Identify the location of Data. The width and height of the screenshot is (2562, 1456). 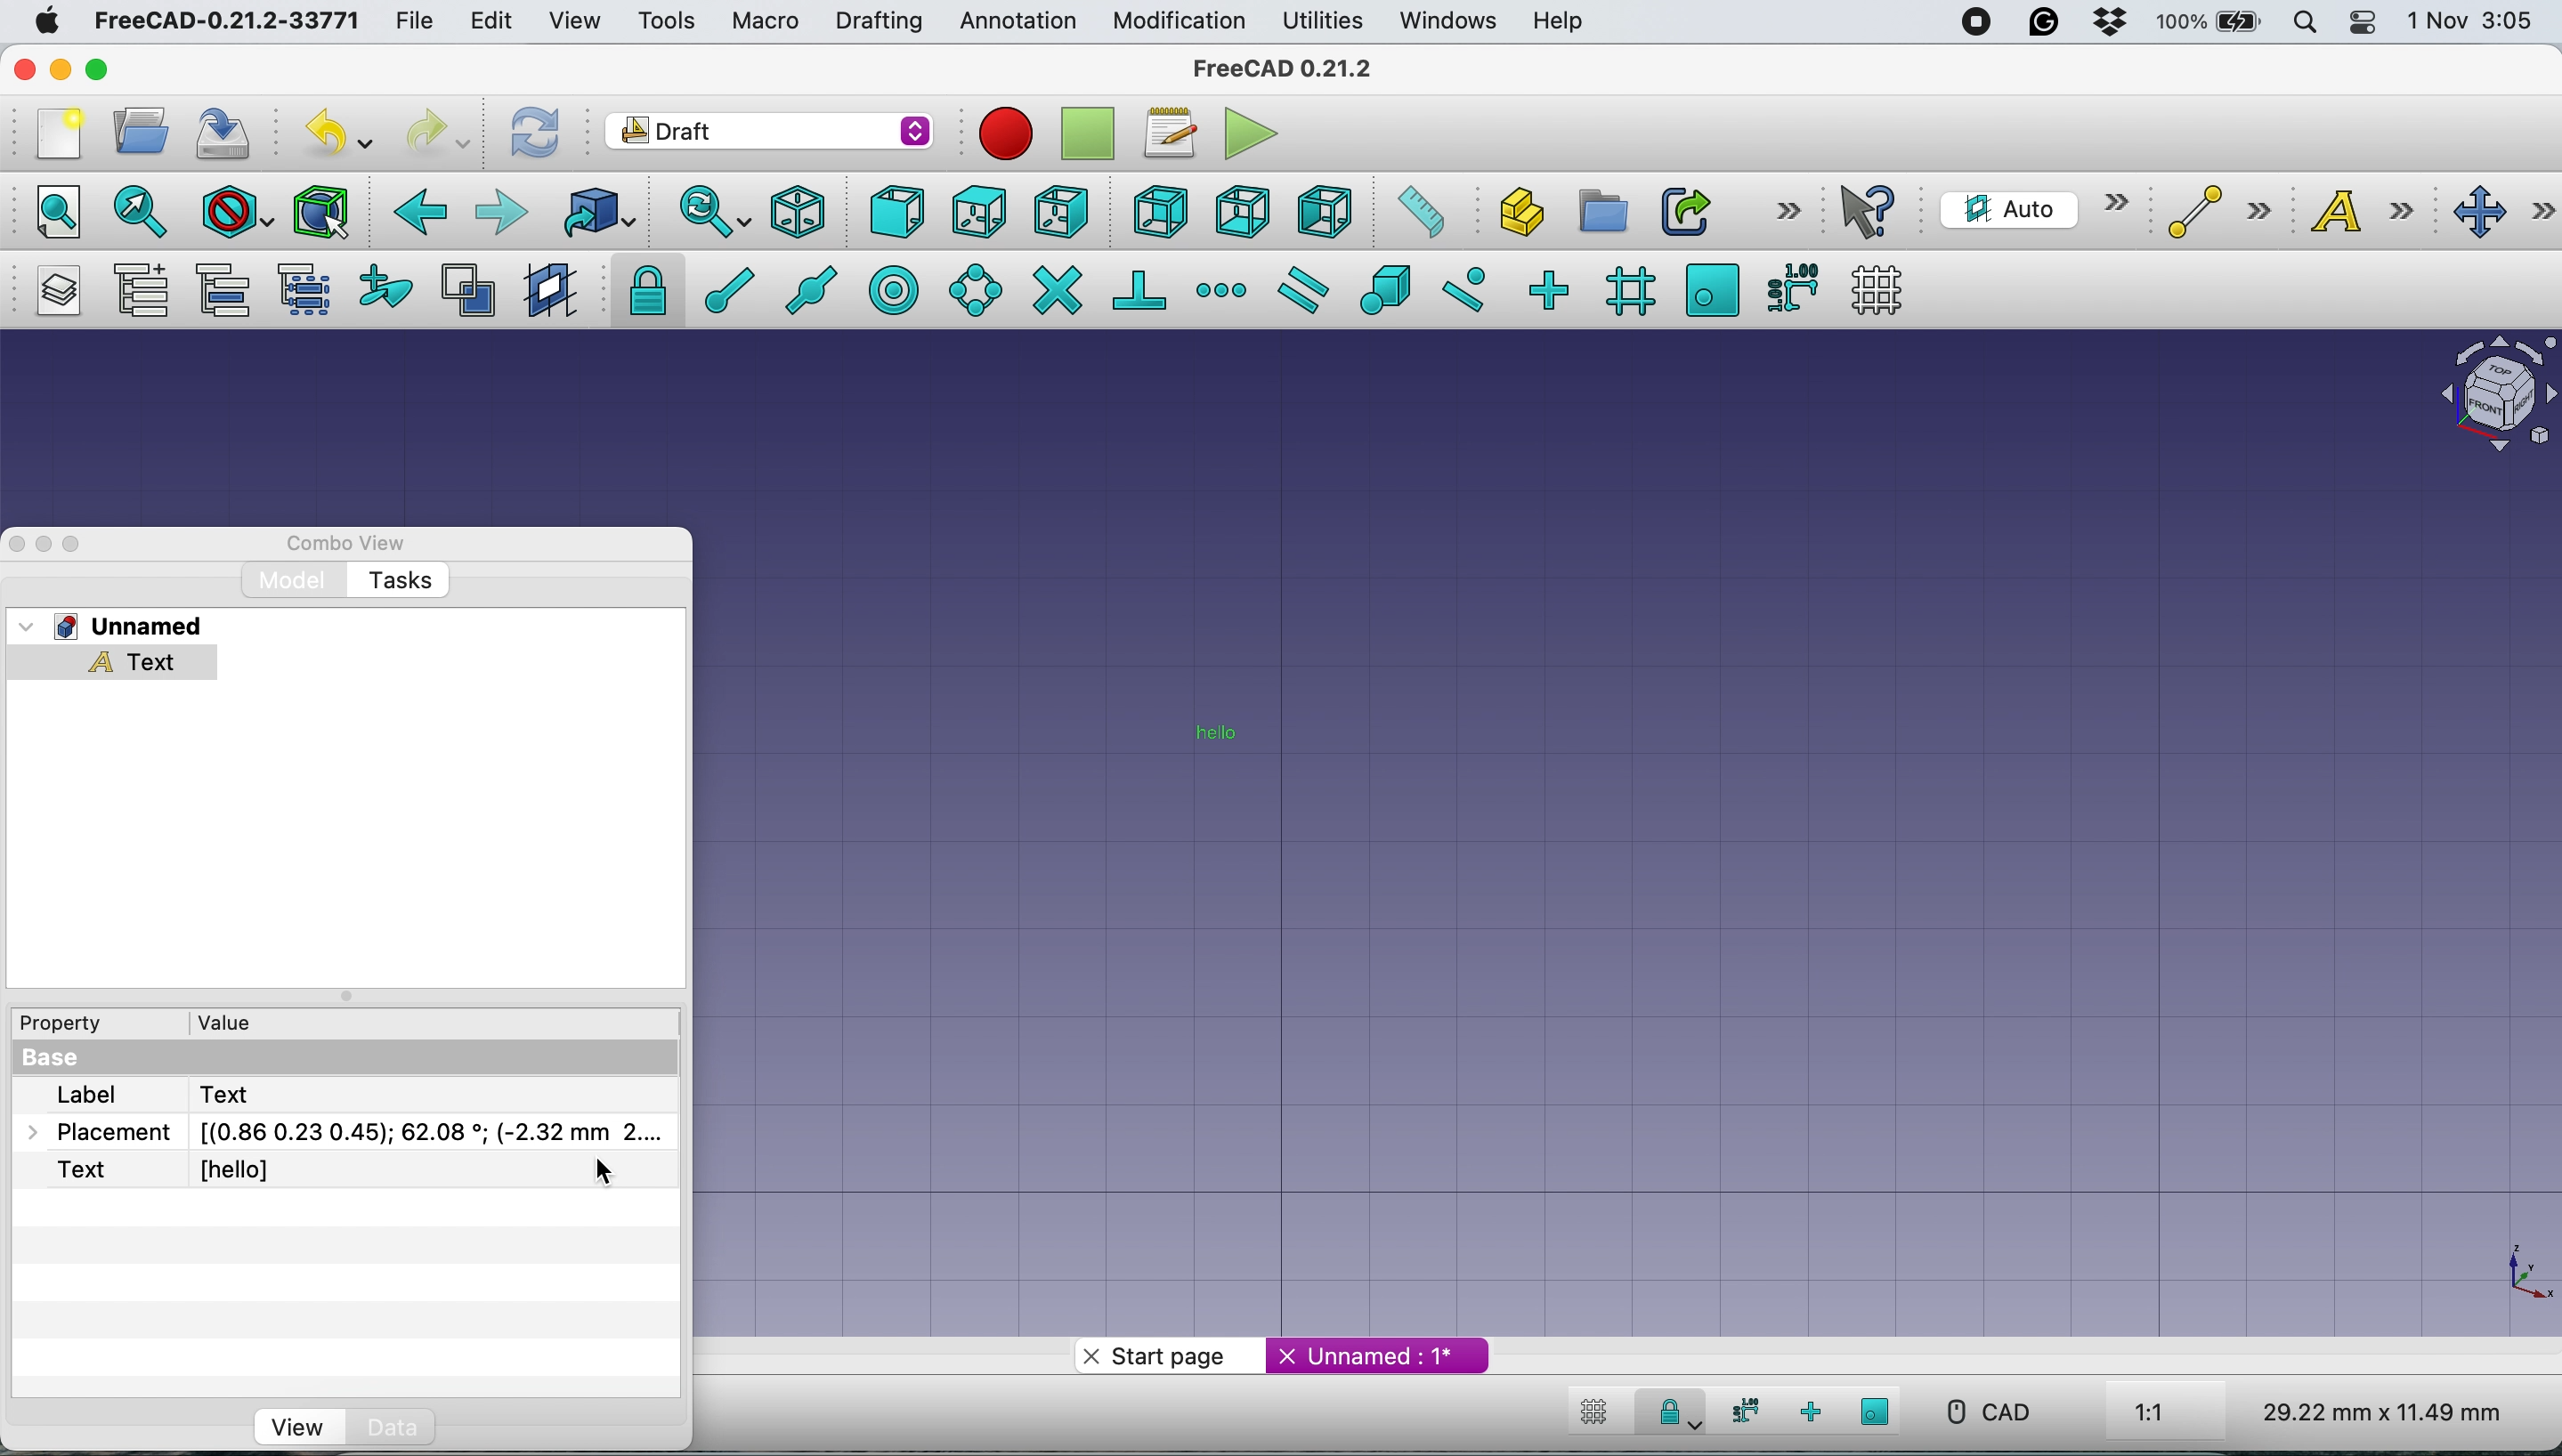
(395, 1428).